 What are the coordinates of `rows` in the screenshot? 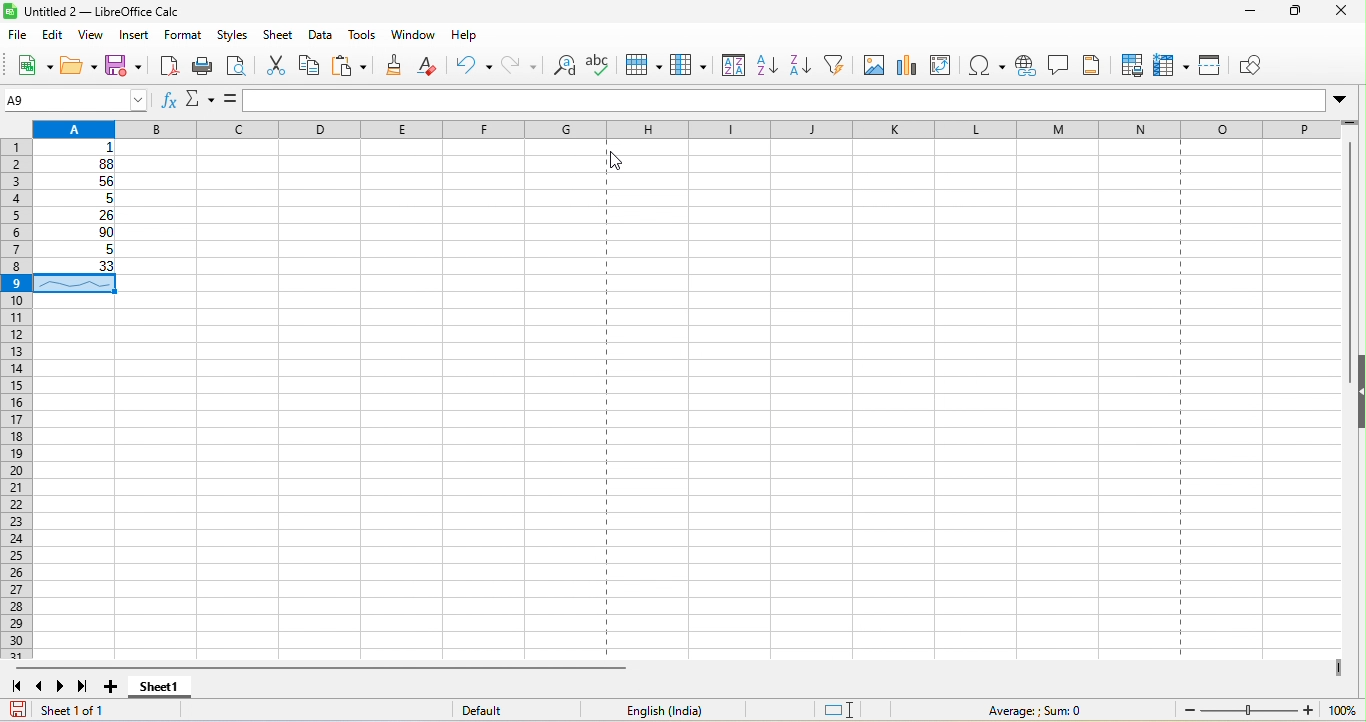 It's located at (15, 401).